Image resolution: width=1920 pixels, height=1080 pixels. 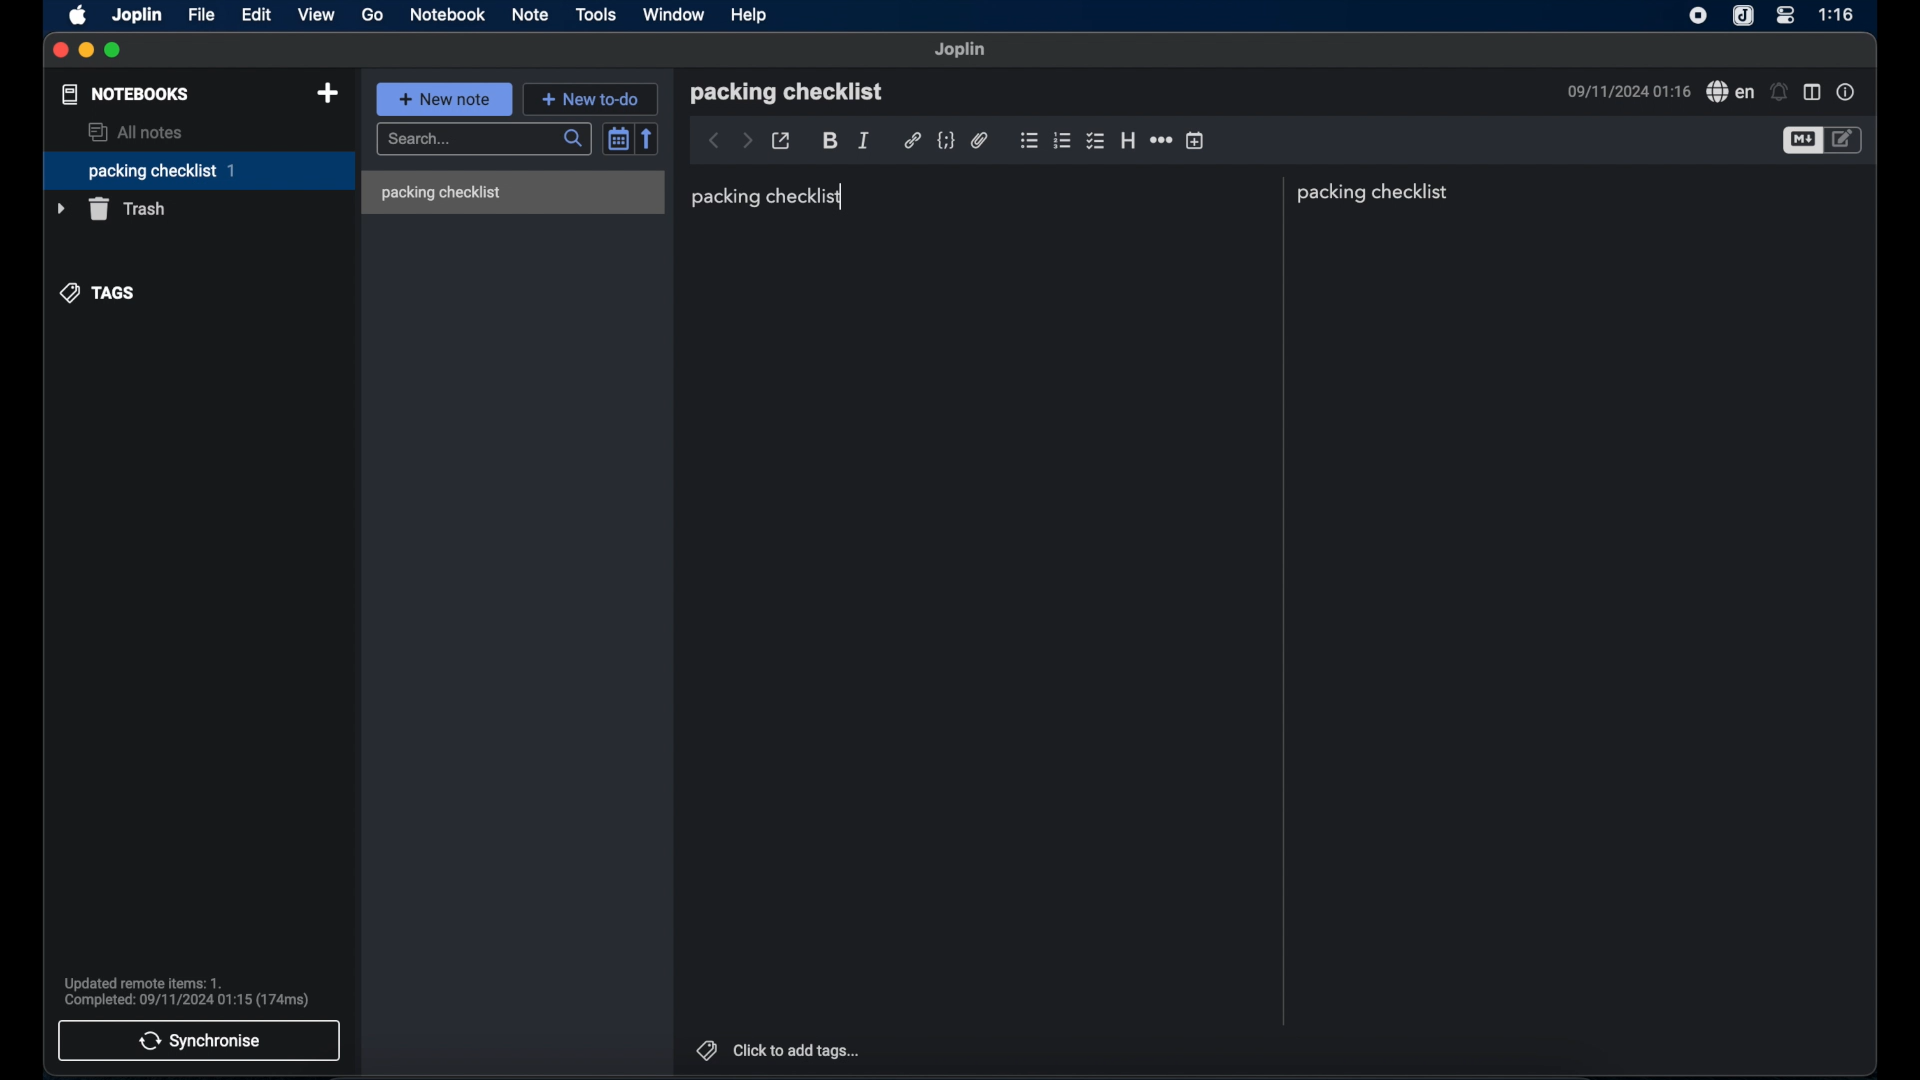 What do you see at coordinates (327, 93) in the screenshot?
I see `new notebook` at bounding box center [327, 93].